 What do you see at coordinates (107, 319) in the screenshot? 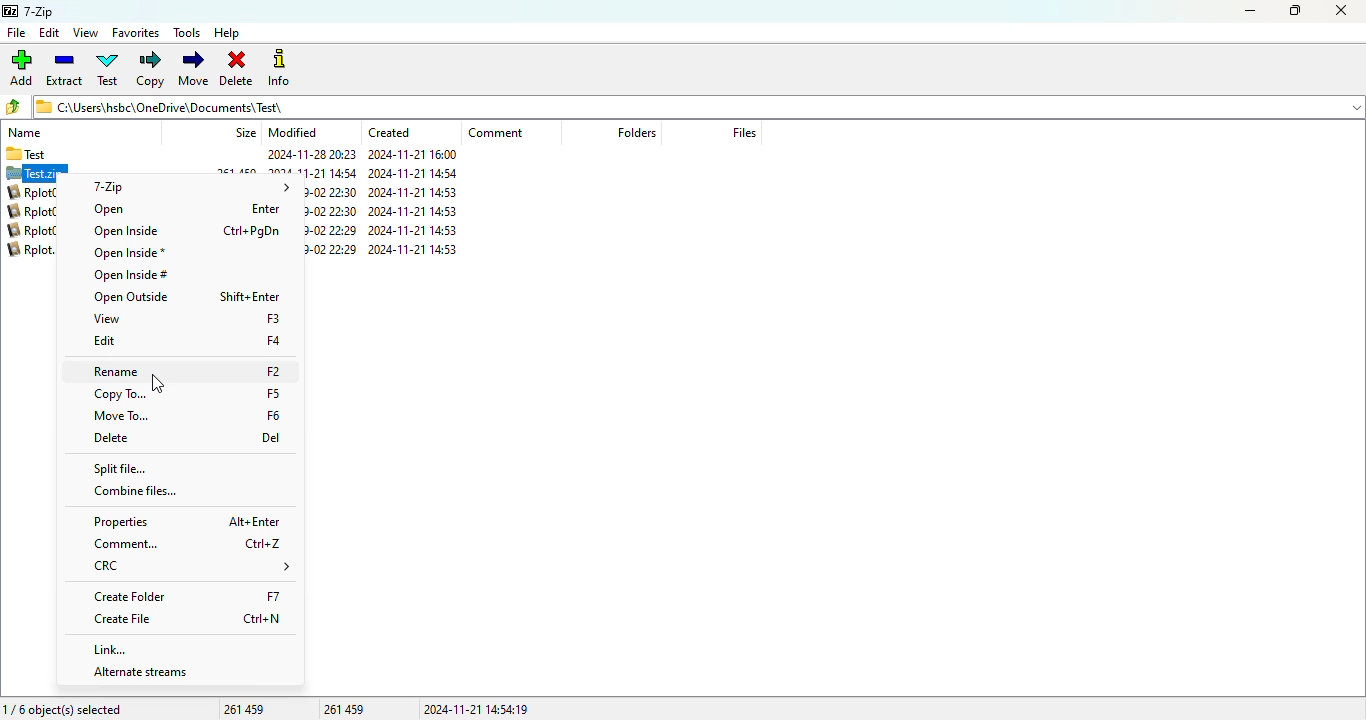
I see `view` at bounding box center [107, 319].